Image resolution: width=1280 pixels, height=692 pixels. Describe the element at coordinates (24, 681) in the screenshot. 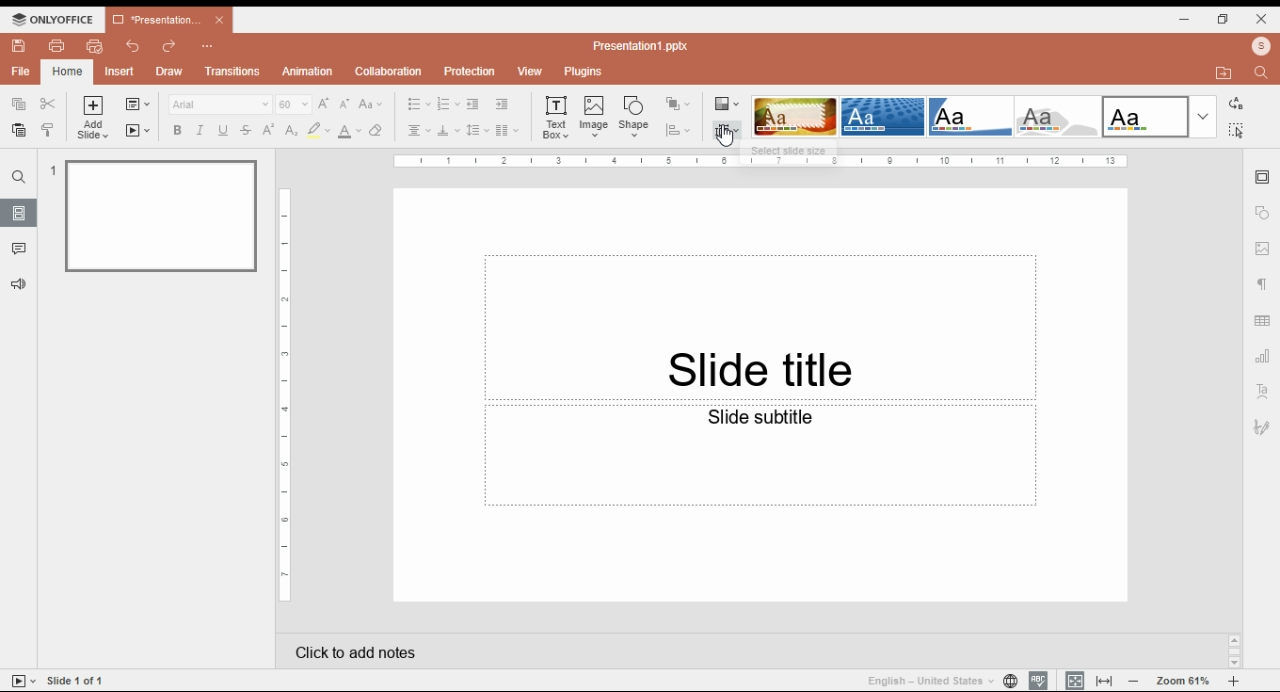

I see `start slide show` at that location.